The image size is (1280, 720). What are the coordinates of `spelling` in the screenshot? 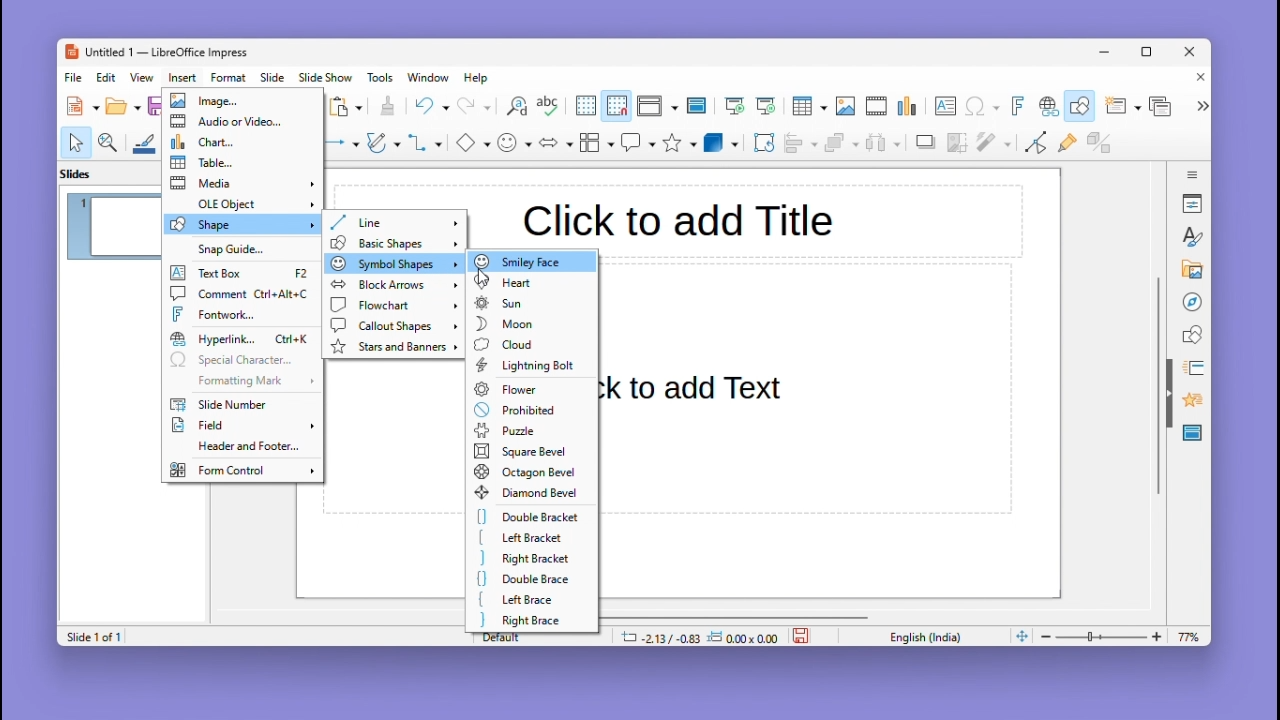 It's located at (548, 107).